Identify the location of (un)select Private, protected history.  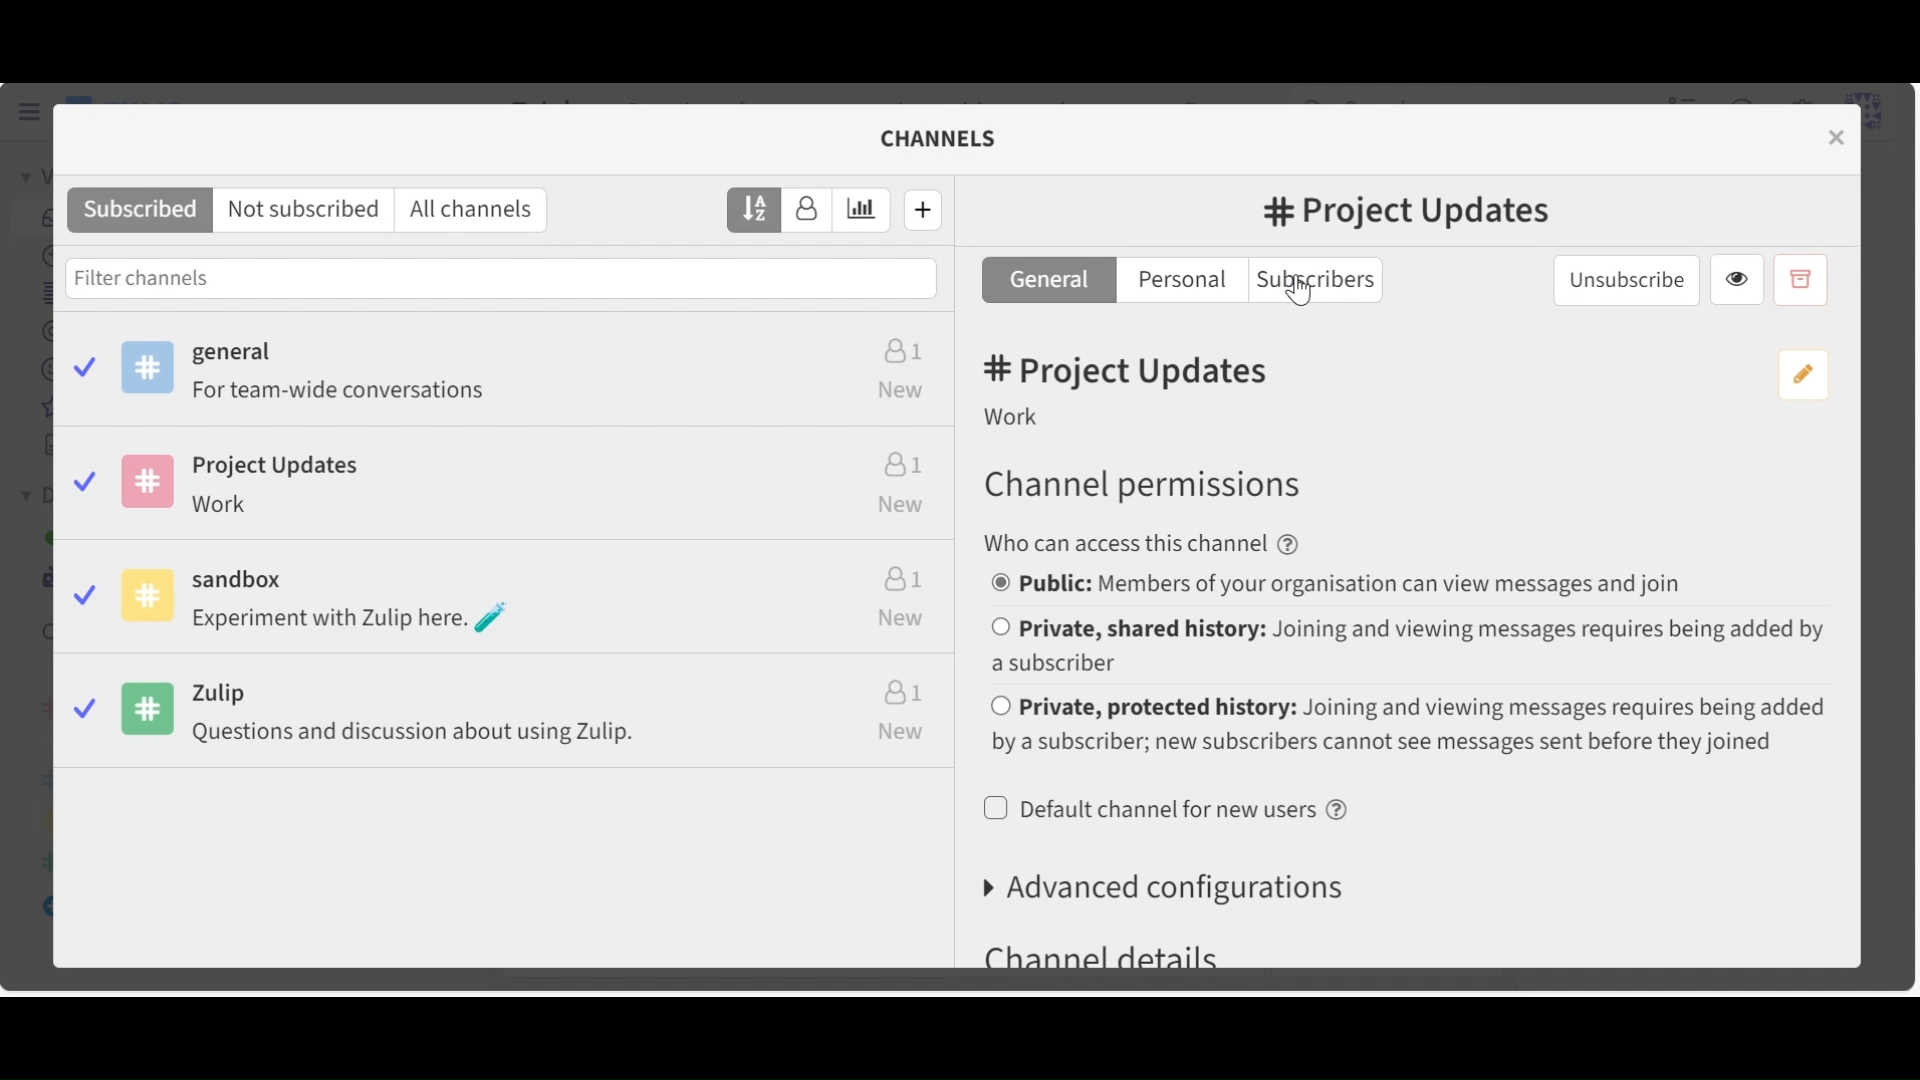
(1408, 725).